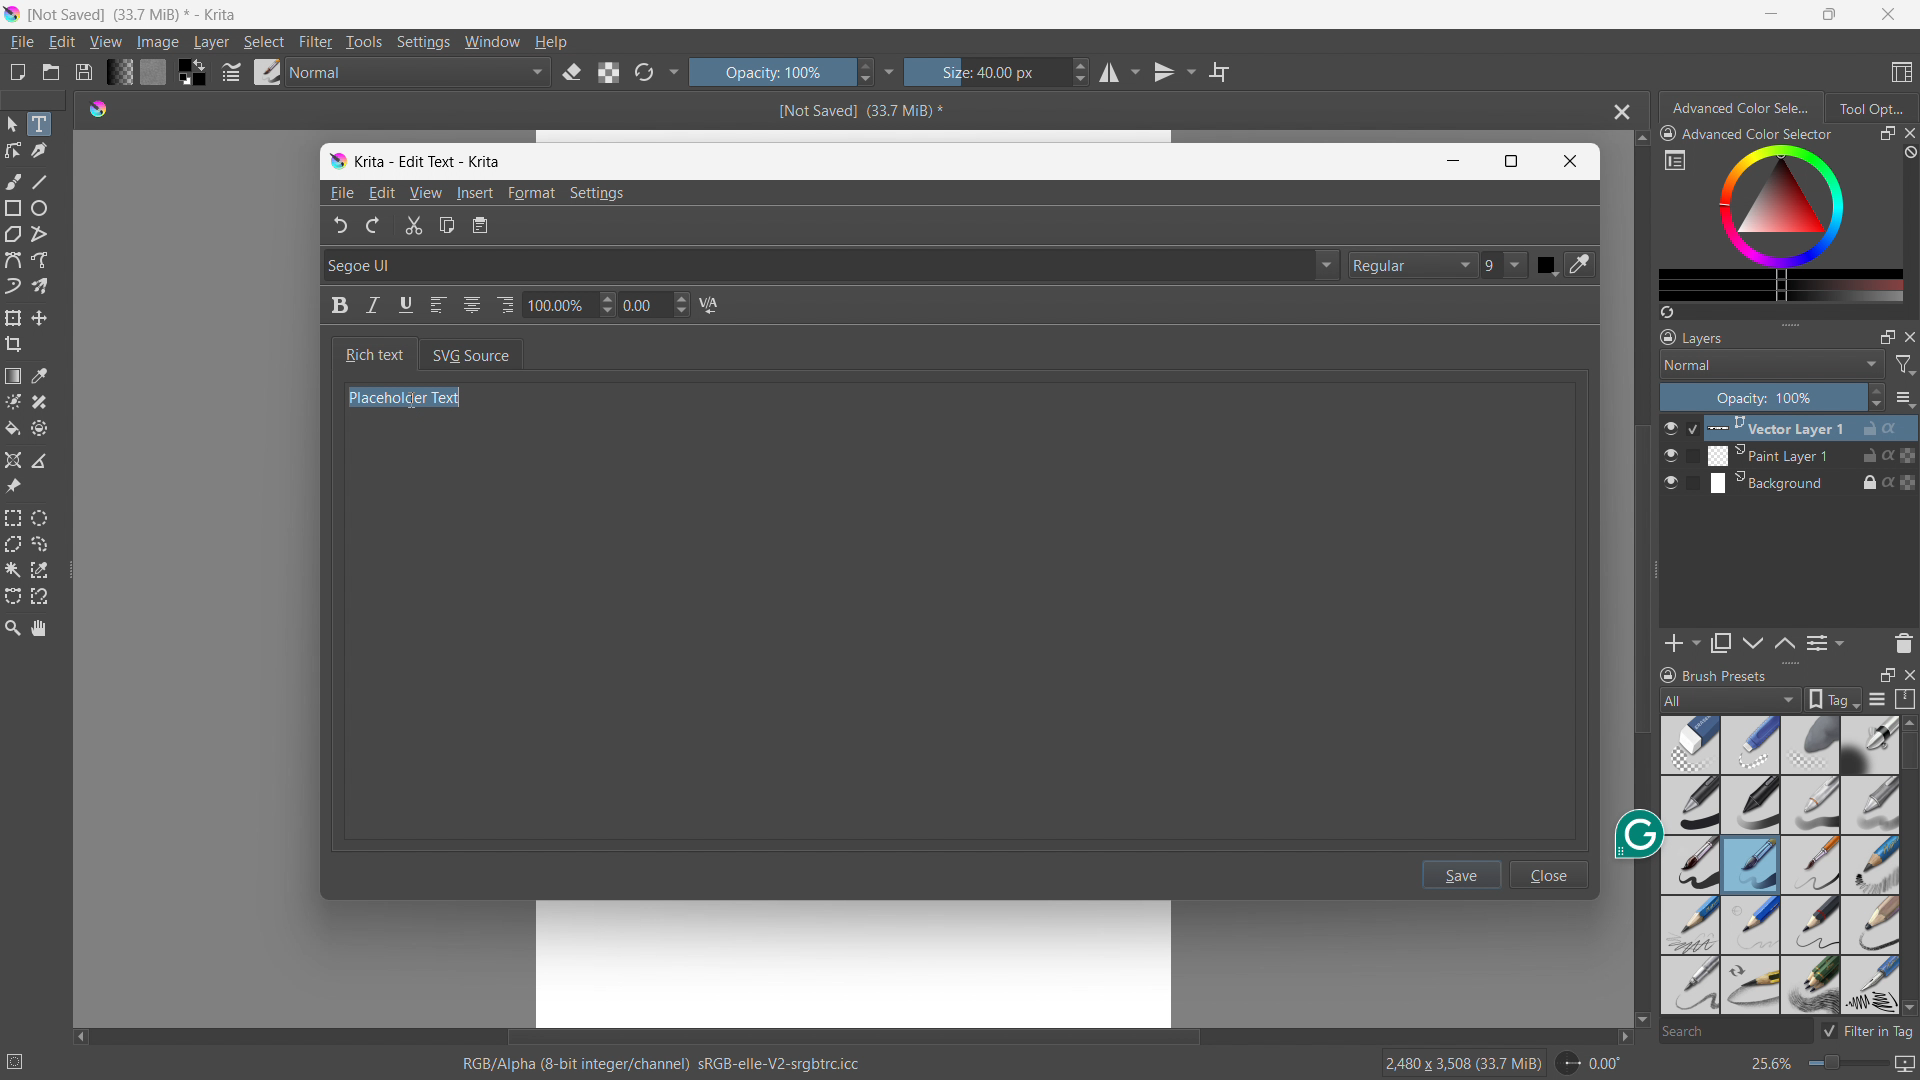 The image size is (1920, 1080). Describe the element at coordinates (1834, 699) in the screenshot. I see `tags` at that location.